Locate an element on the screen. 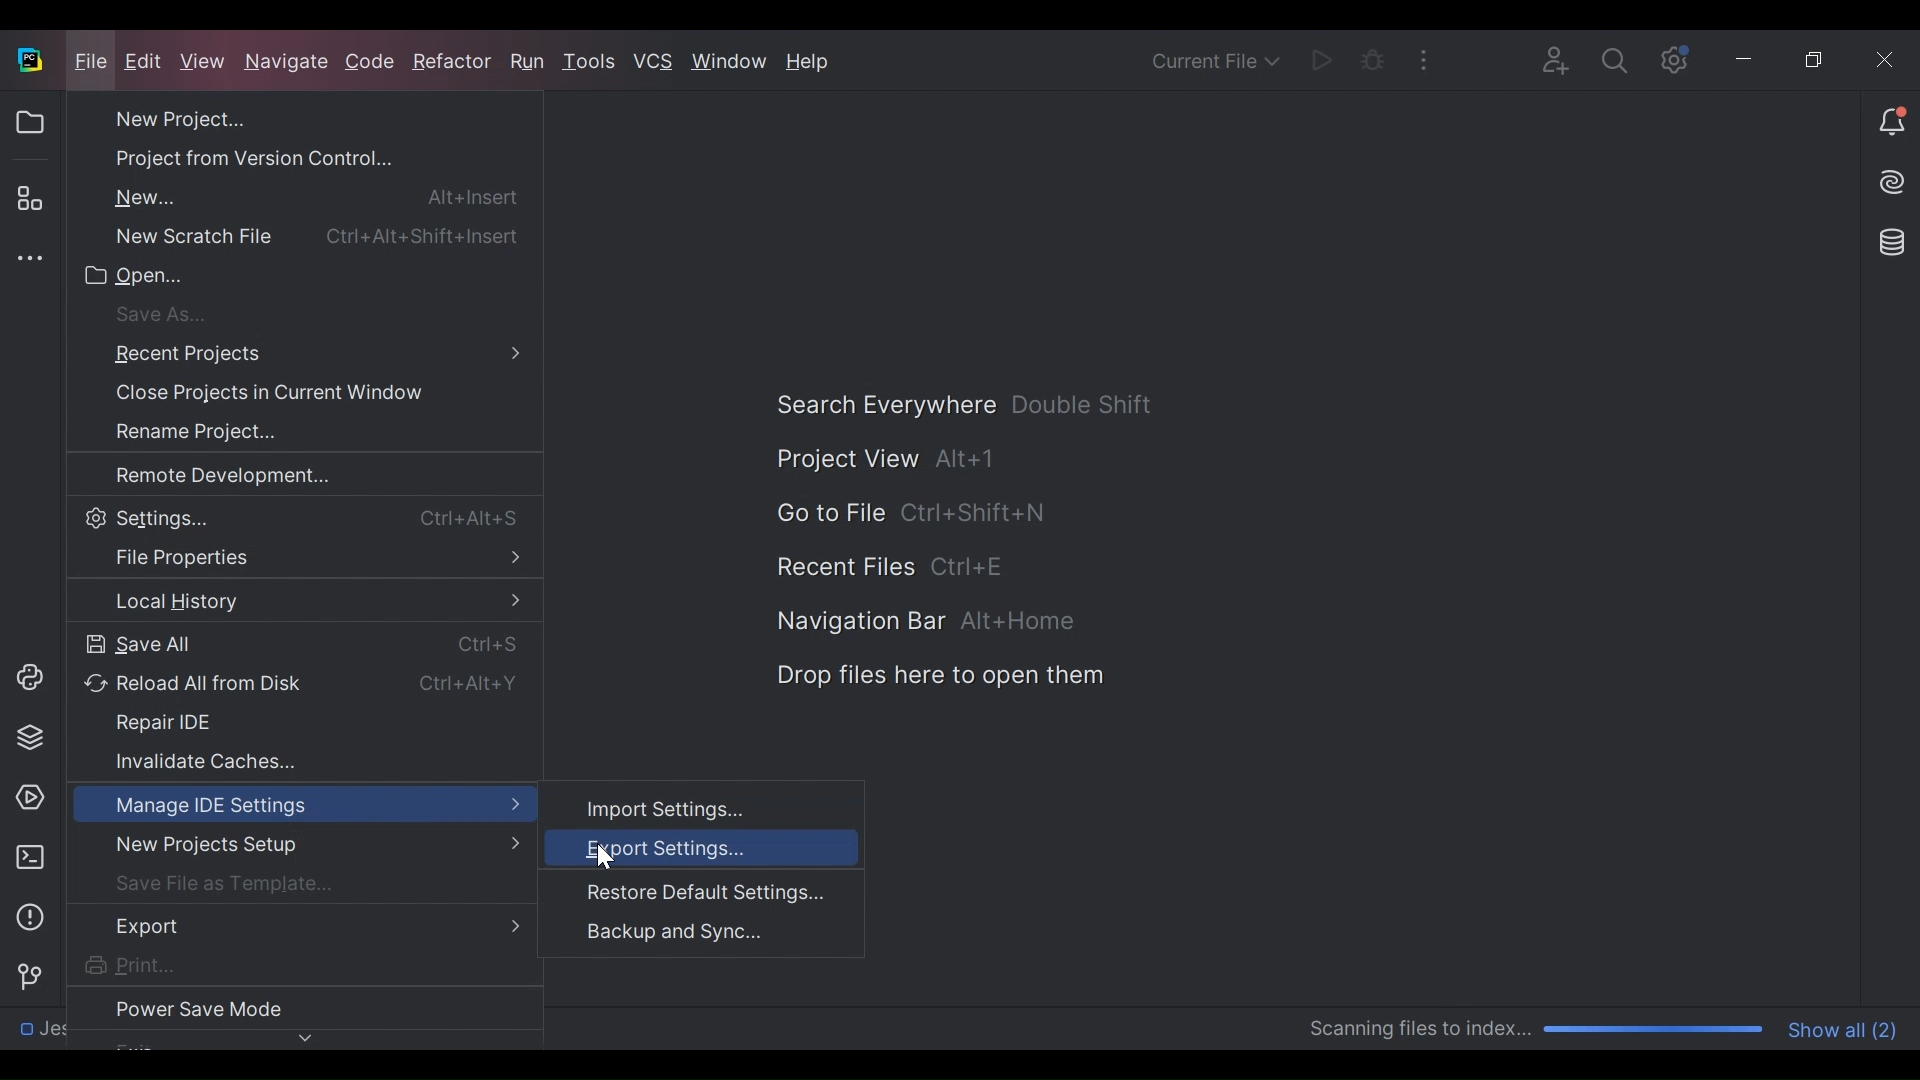  Directory is located at coordinates (97, 1033).